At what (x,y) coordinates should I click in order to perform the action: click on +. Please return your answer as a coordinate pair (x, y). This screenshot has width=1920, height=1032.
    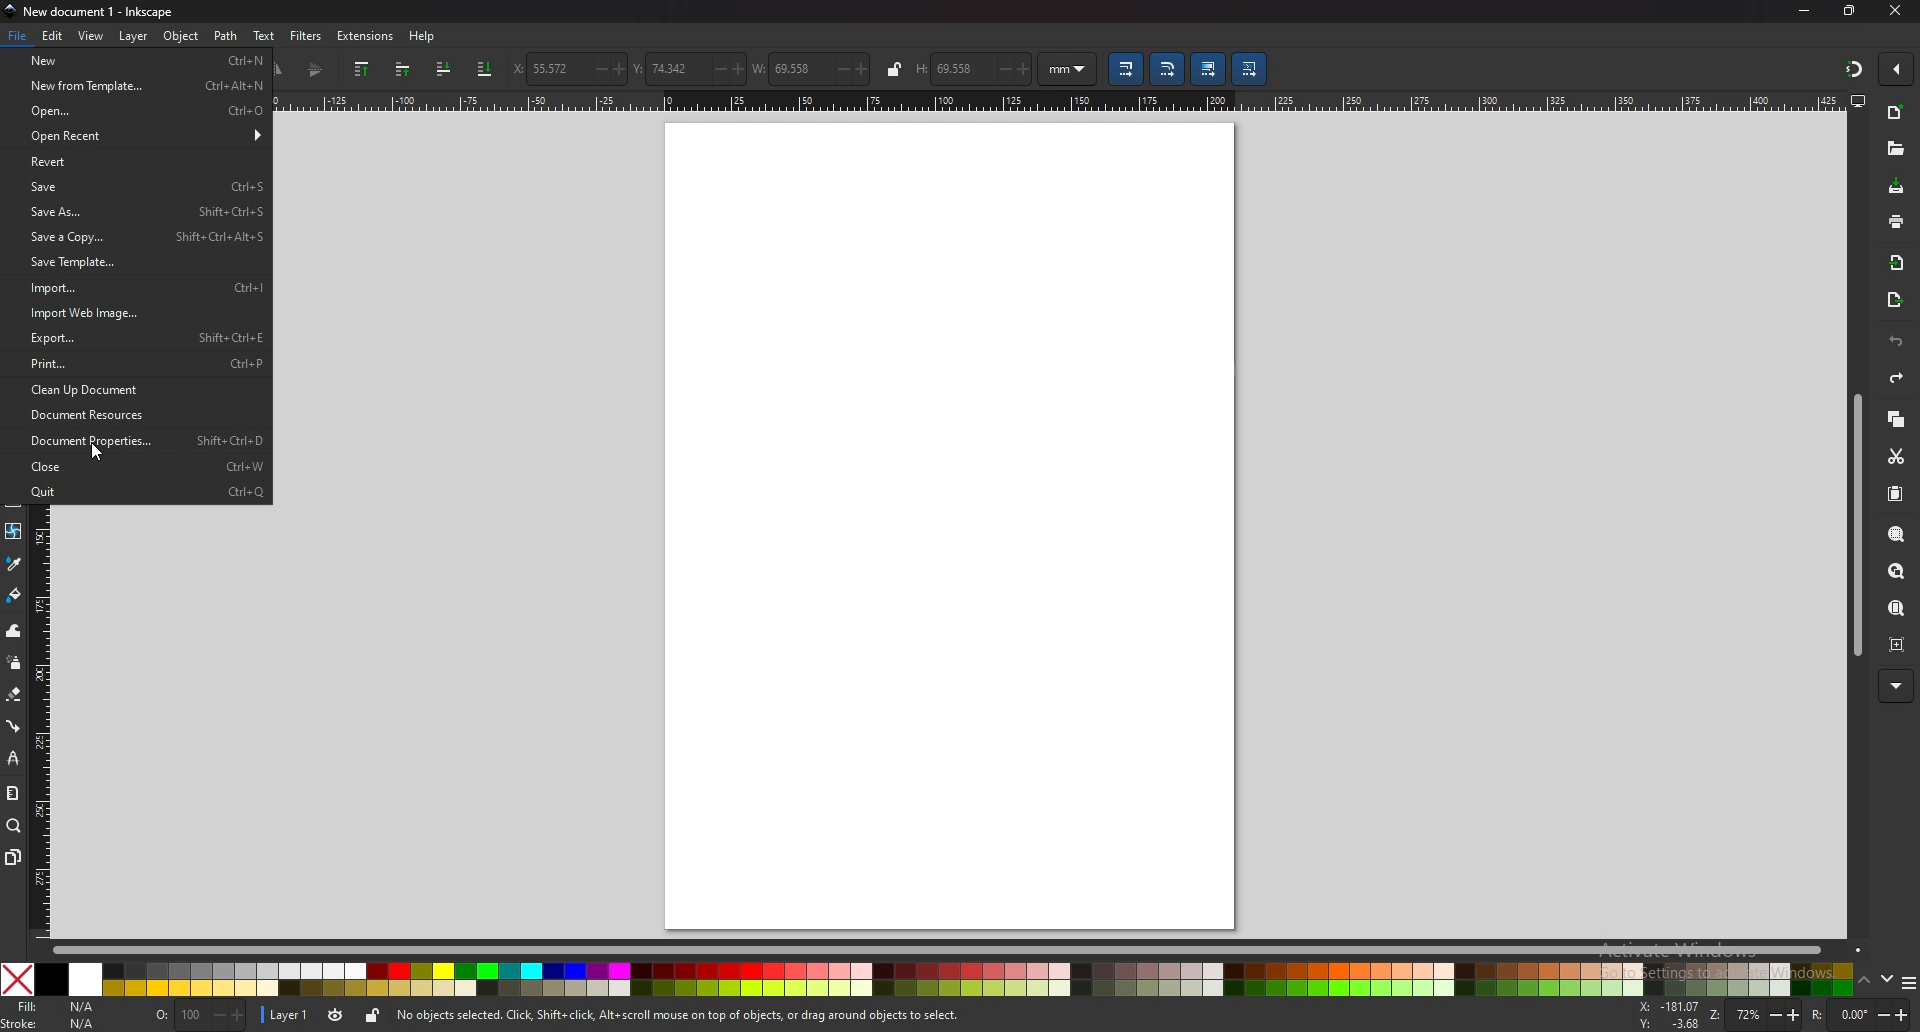
    Looking at the image, I should click on (733, 69).